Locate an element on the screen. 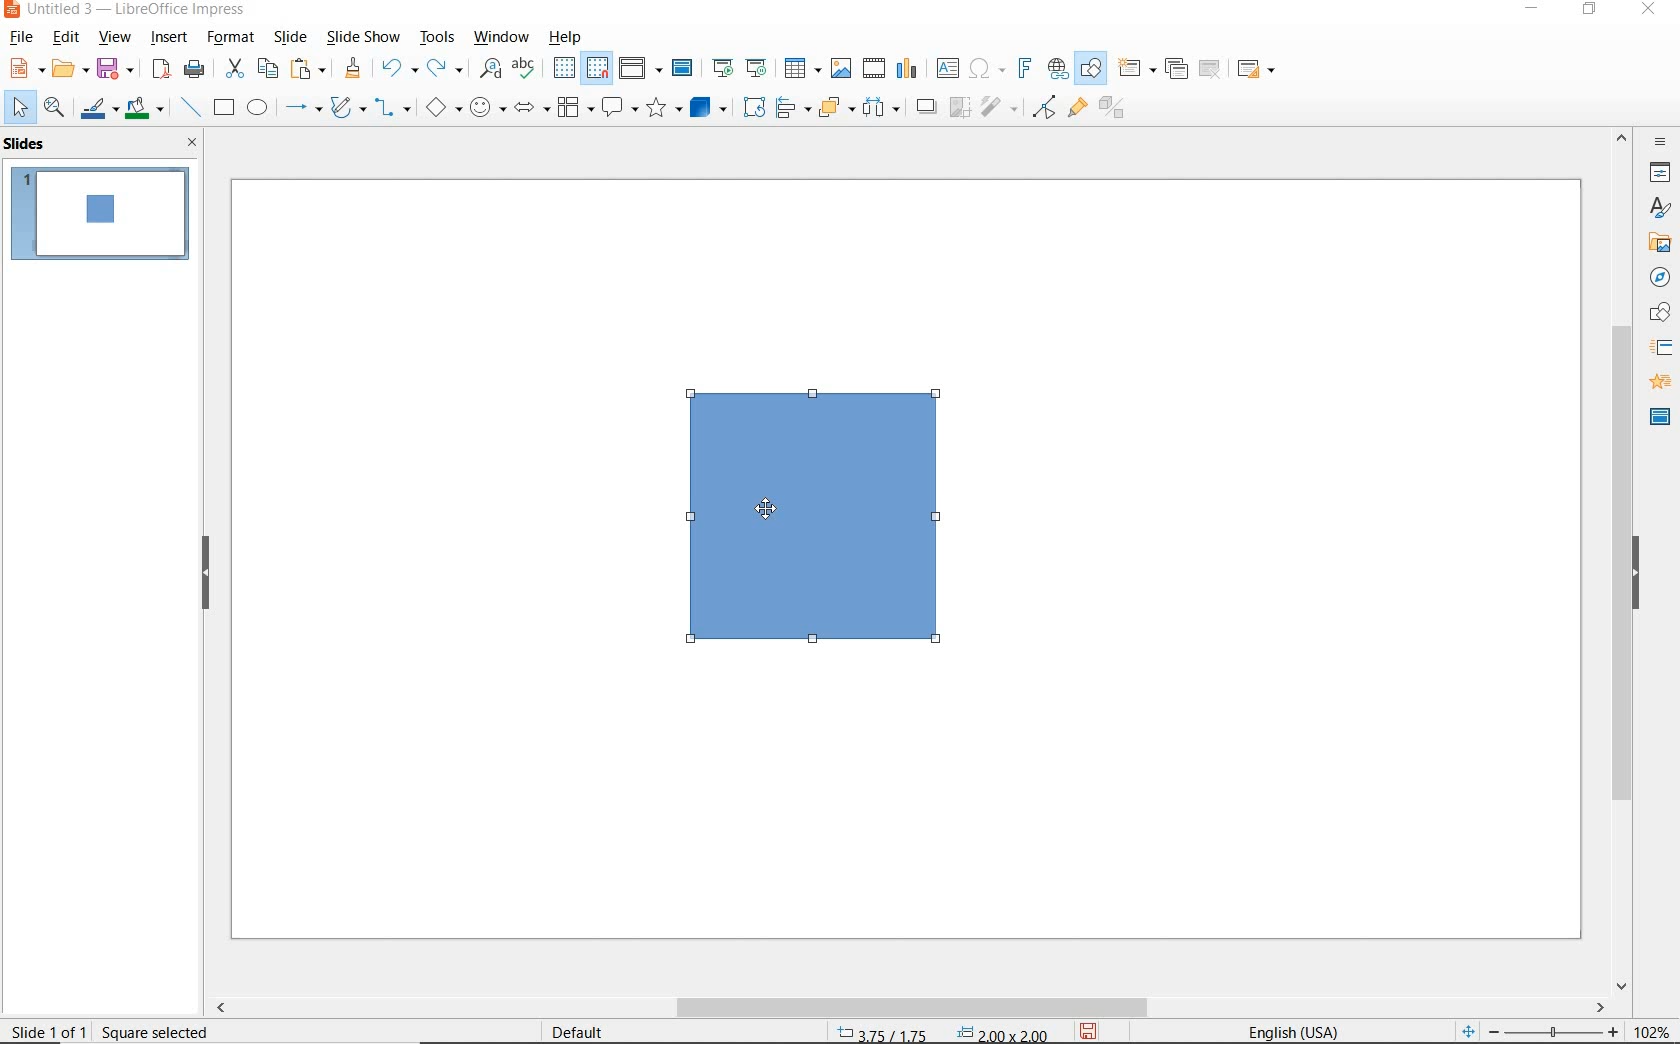 The width and height of the screenshot is (1680, 1044). new slide is located at coordinates (1137, 72).